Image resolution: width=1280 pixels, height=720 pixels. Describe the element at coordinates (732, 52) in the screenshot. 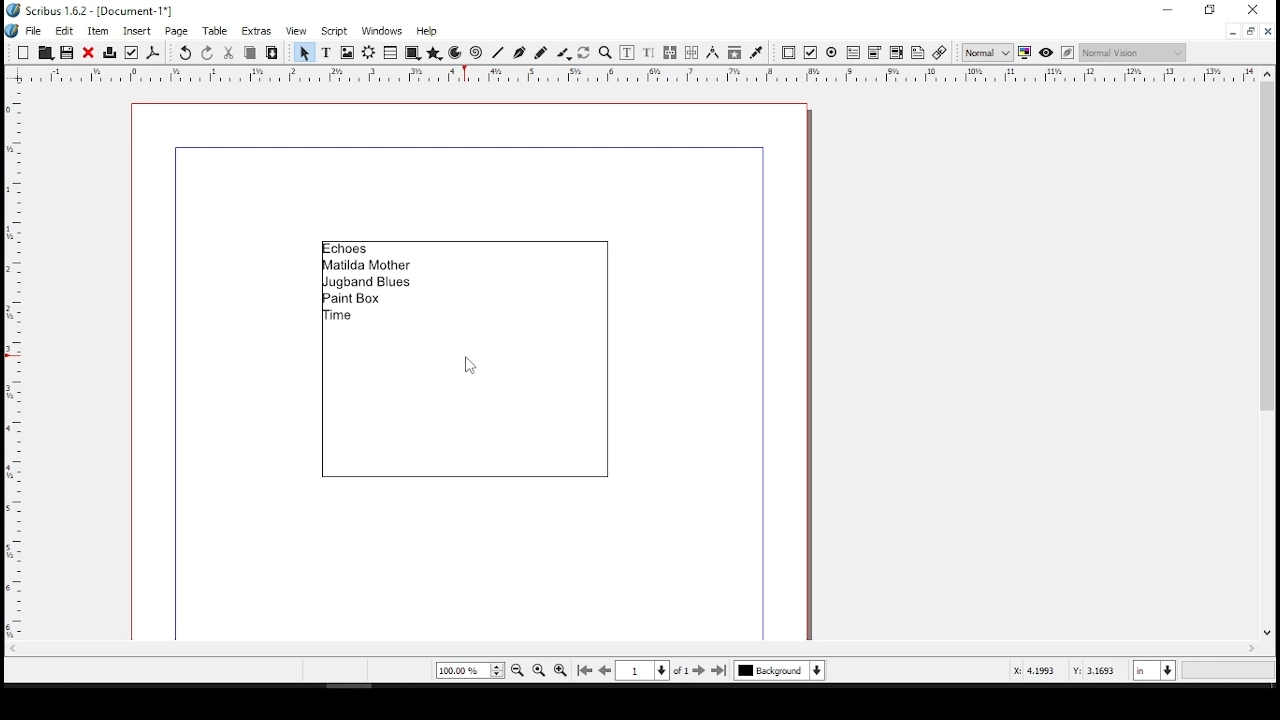

I see `copy item properties` at that location.